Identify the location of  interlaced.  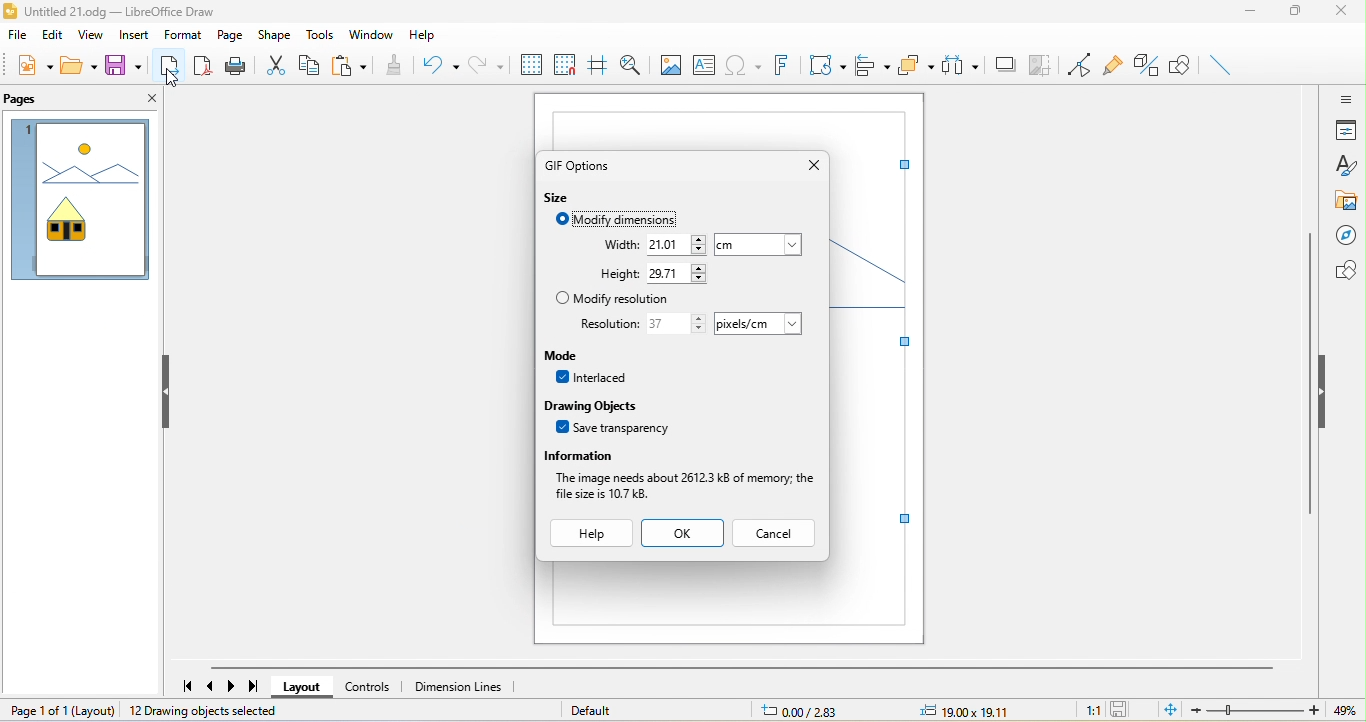
(596, 380).